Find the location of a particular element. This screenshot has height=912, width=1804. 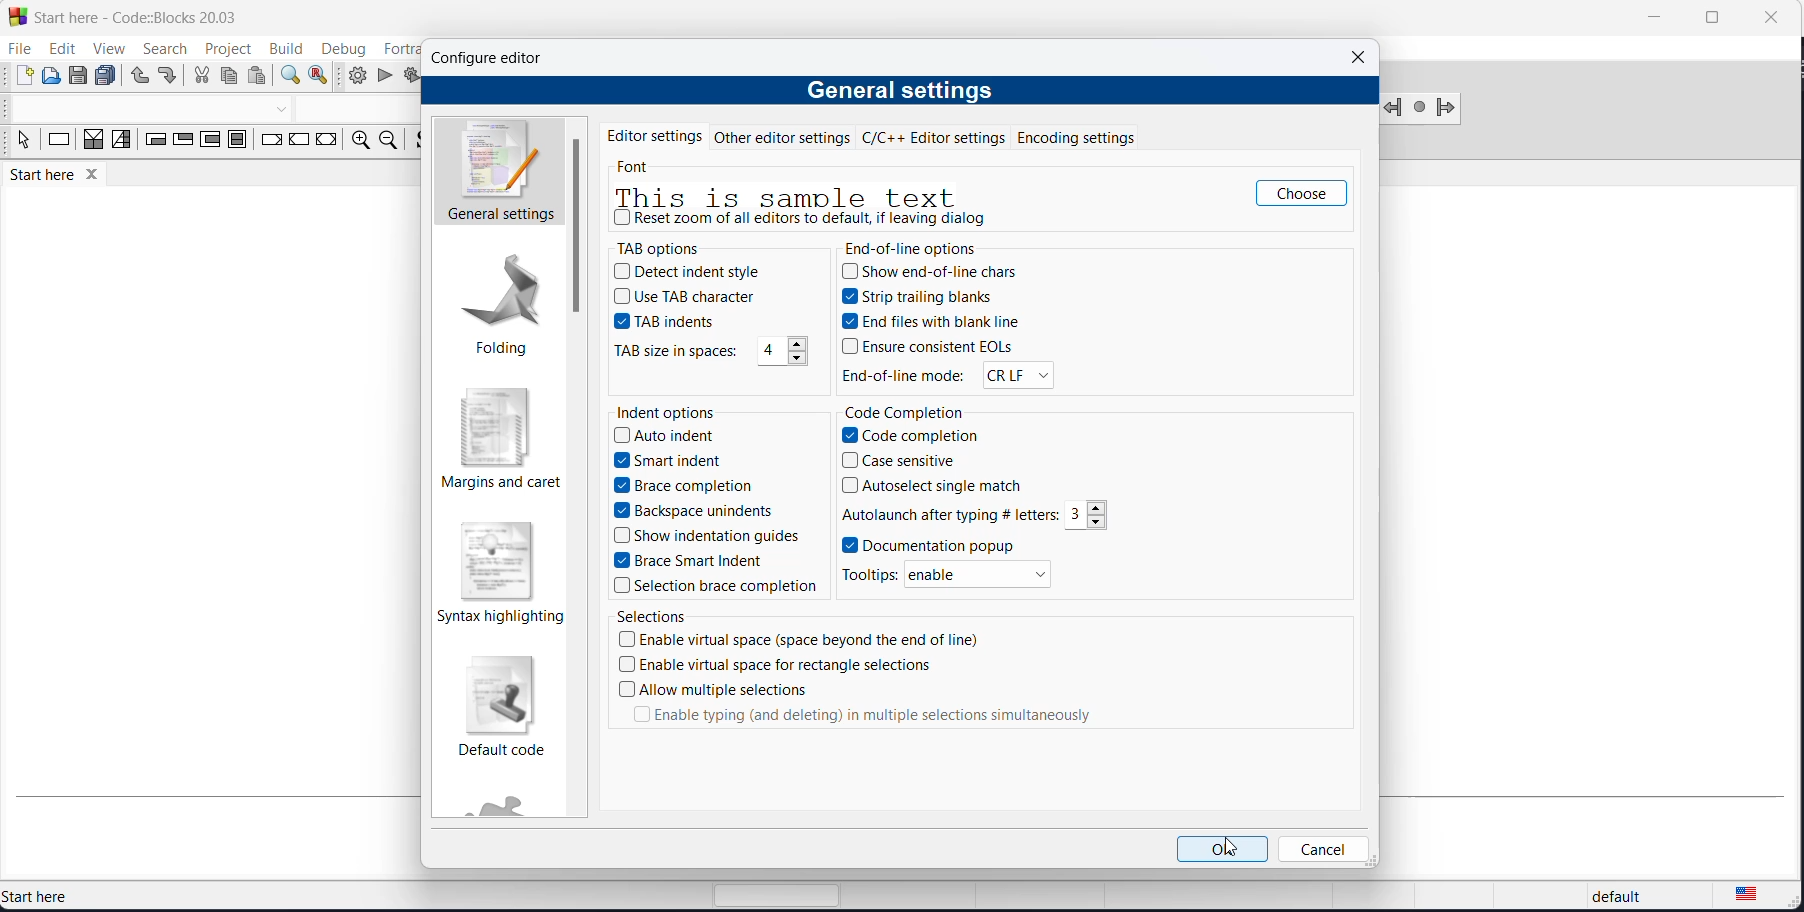

c and cpp editor settings is located at coordinates (940, 137).